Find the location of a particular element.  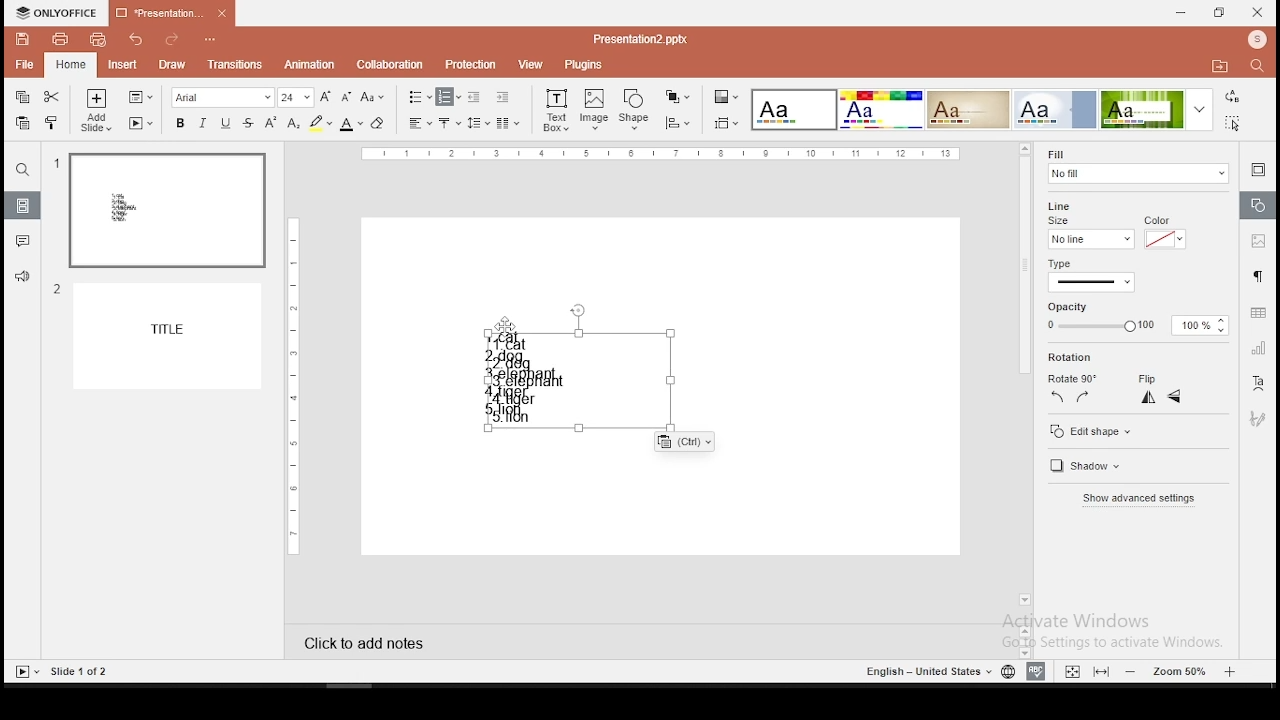

image is located at coordinates (595, 110).